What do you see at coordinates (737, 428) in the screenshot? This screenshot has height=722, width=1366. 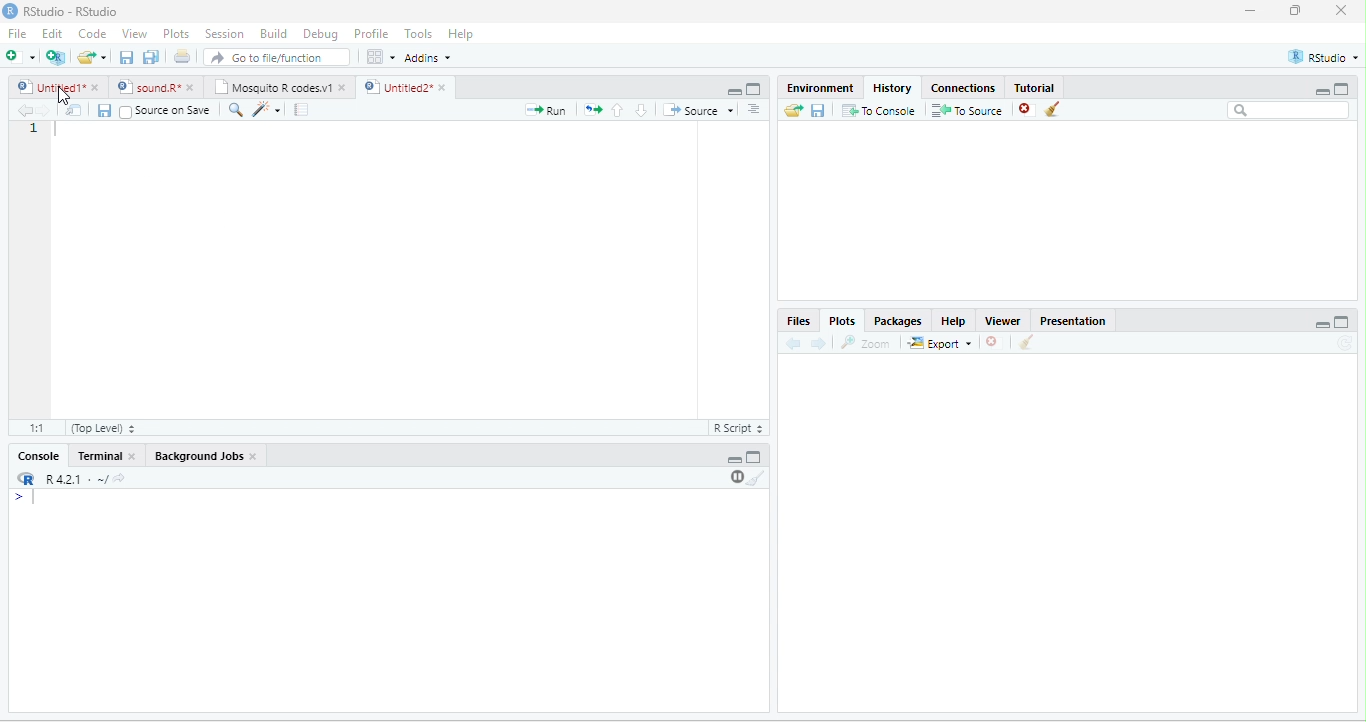 I see `R Script` at bounding box center [737, 428].